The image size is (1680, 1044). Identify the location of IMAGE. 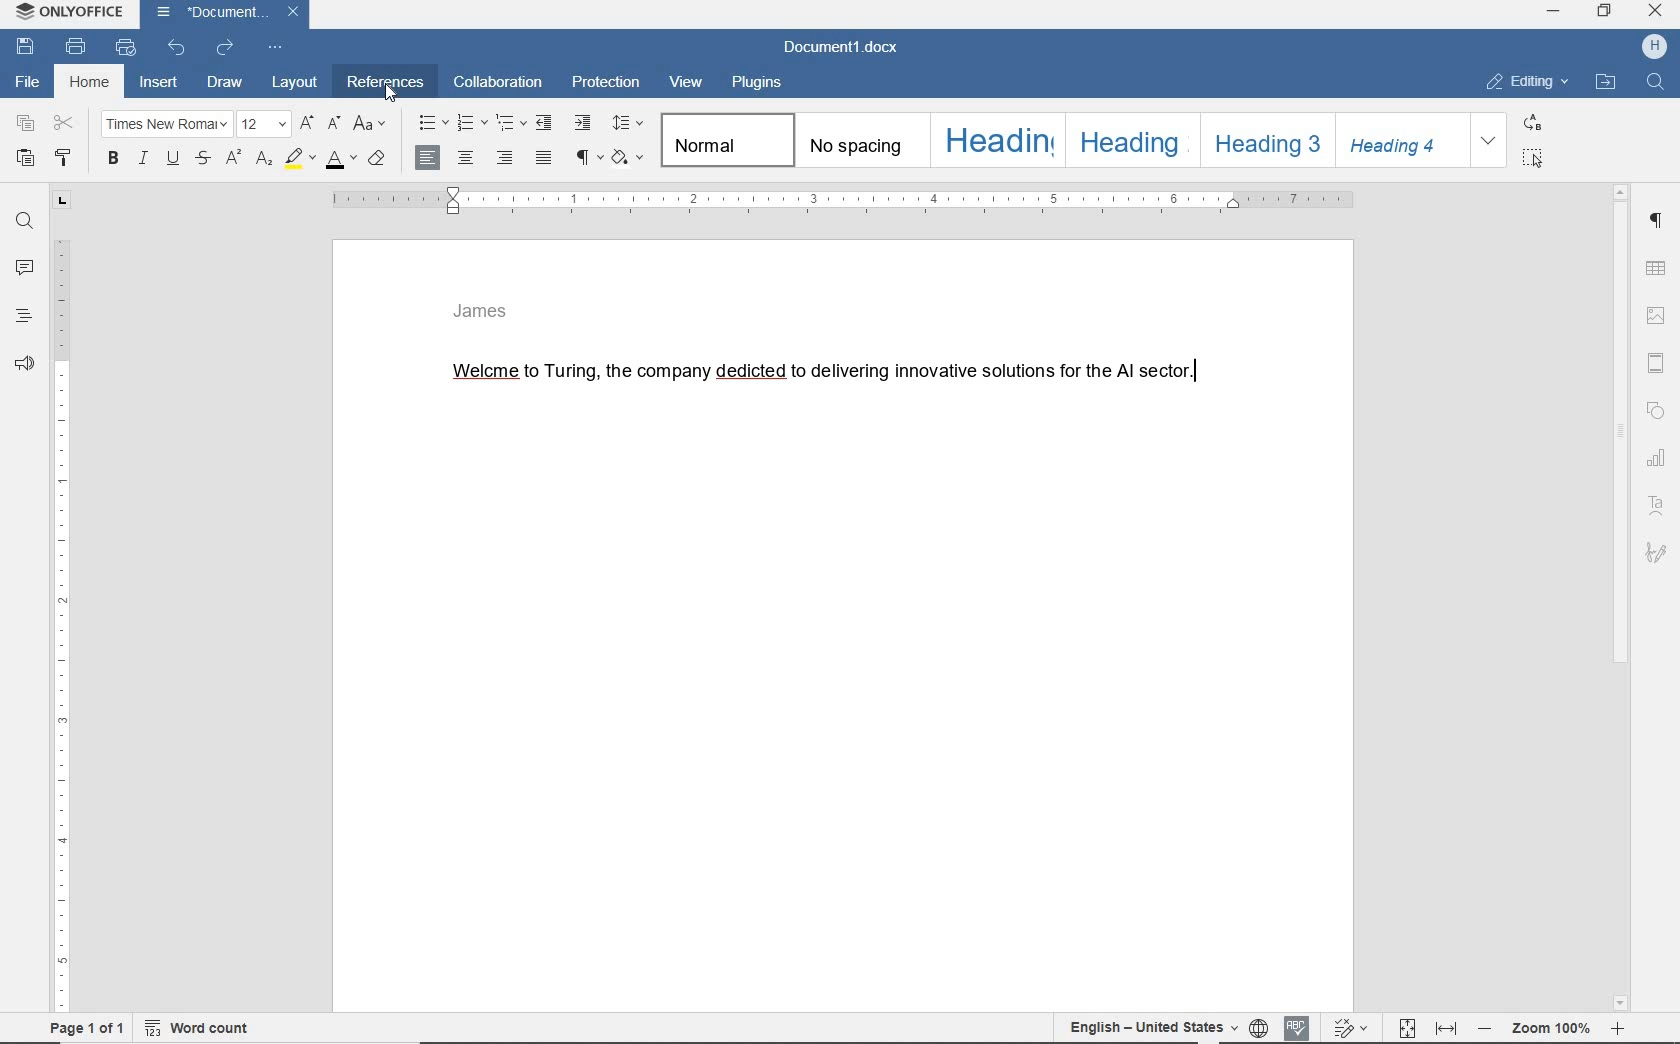
(1659, 315).